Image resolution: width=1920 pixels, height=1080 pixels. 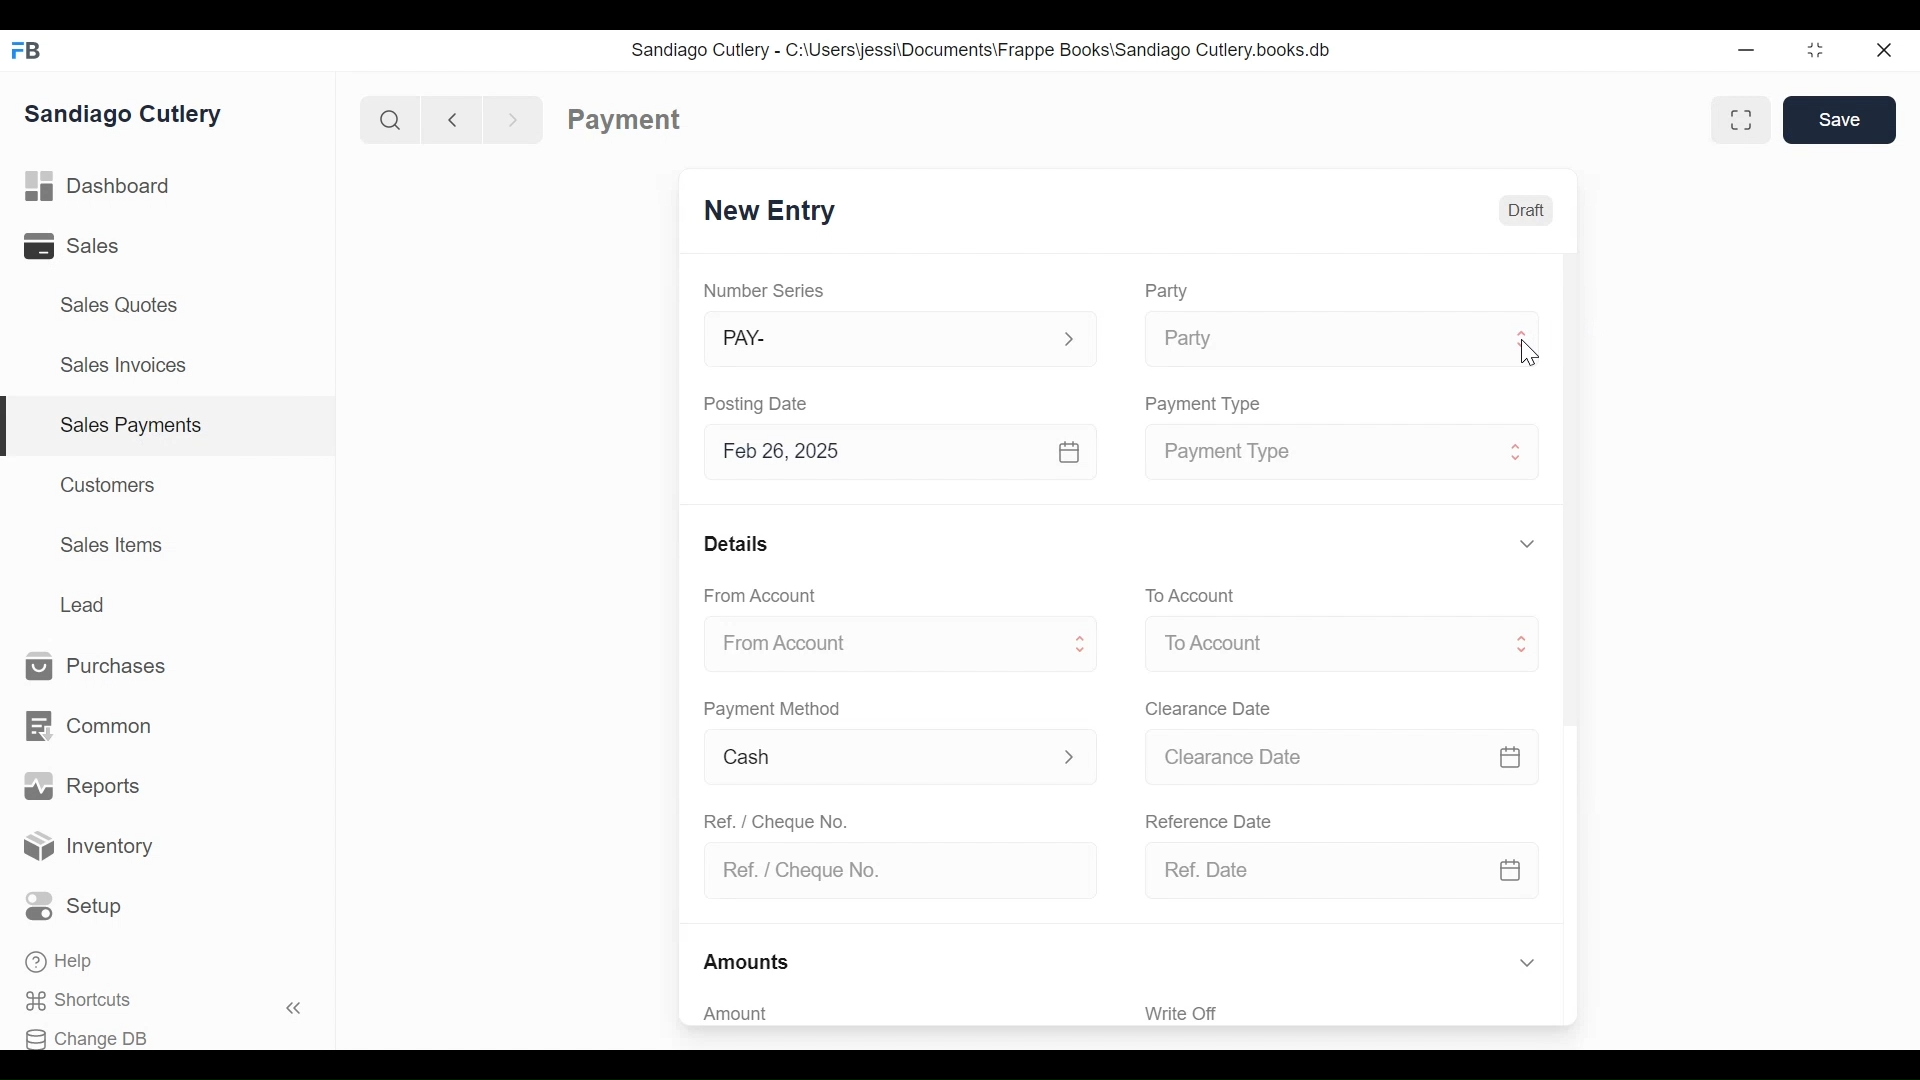 I want to click on Expand, so click(x=1521, y=645).